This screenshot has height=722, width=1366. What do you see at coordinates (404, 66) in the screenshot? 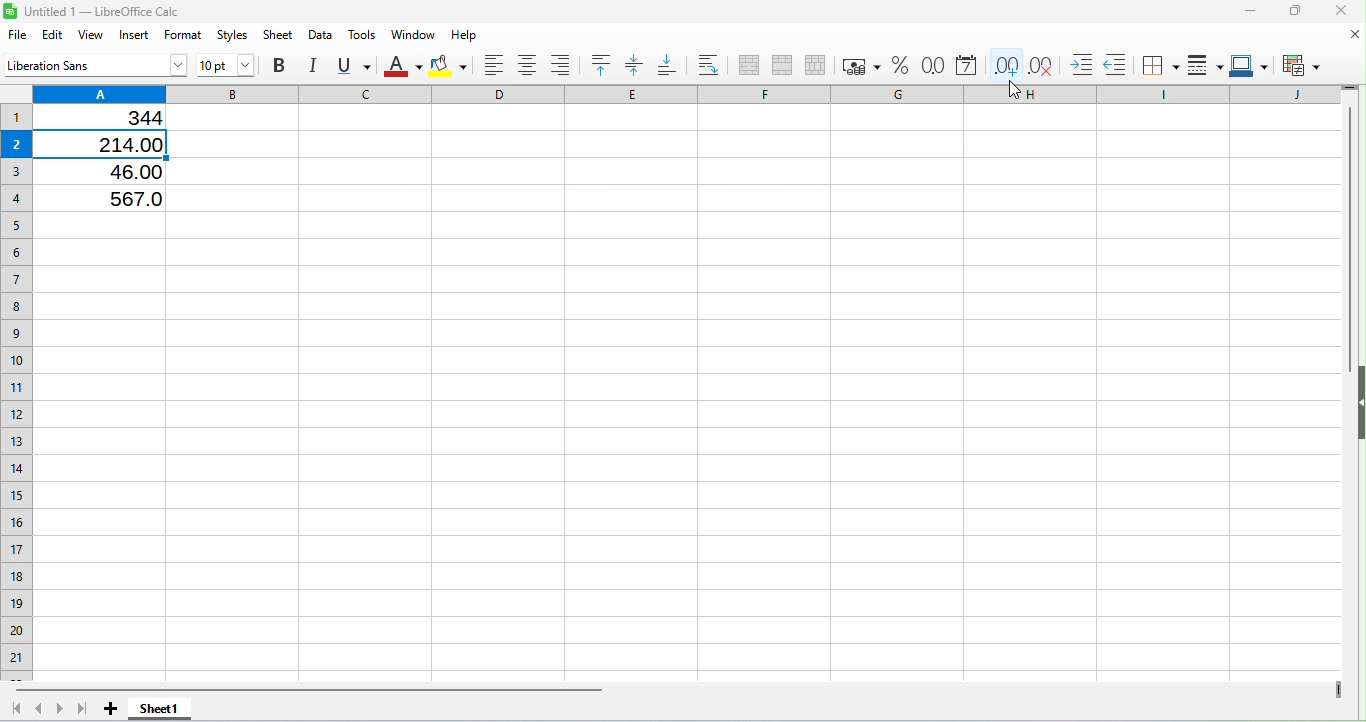
I see `Font color` at bounding box center [404, 66].